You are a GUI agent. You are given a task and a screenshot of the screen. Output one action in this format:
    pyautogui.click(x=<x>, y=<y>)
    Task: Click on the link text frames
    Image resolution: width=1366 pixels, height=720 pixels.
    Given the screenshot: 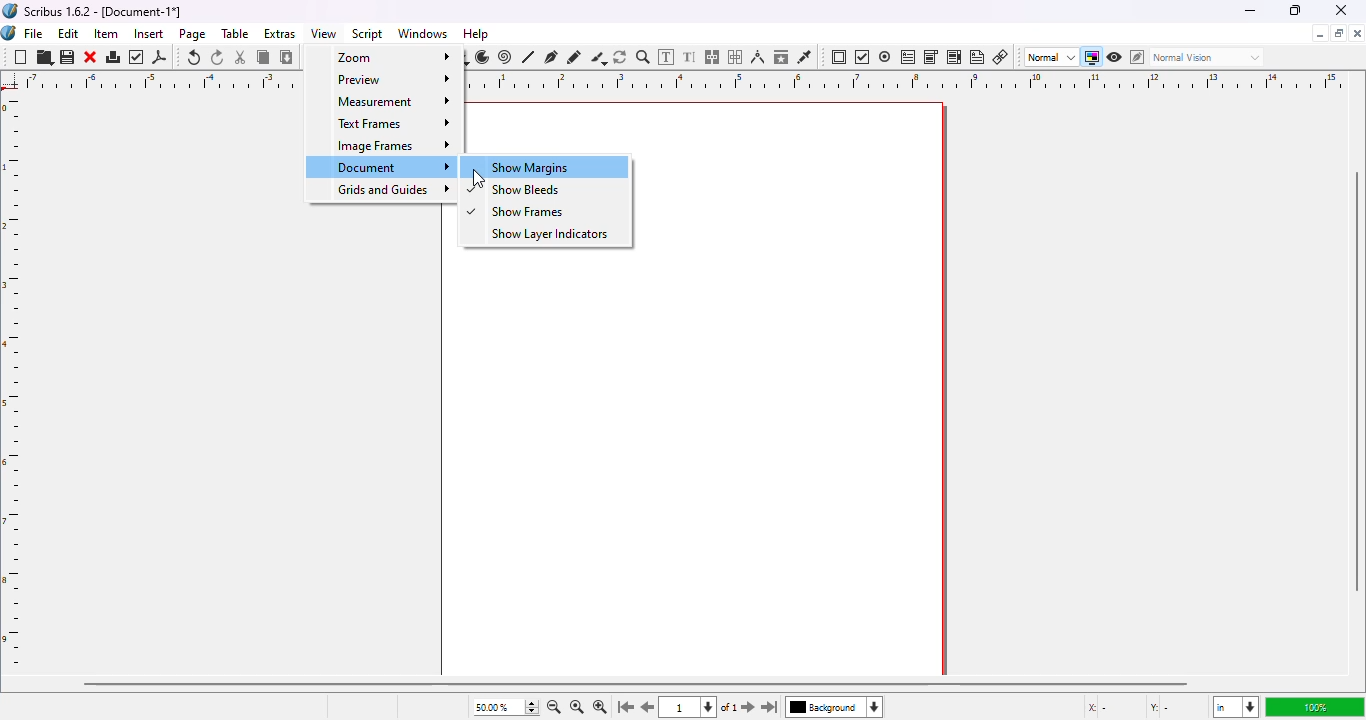 What is the action you would take?
    pyautogui.click(x=713, y=57)
    